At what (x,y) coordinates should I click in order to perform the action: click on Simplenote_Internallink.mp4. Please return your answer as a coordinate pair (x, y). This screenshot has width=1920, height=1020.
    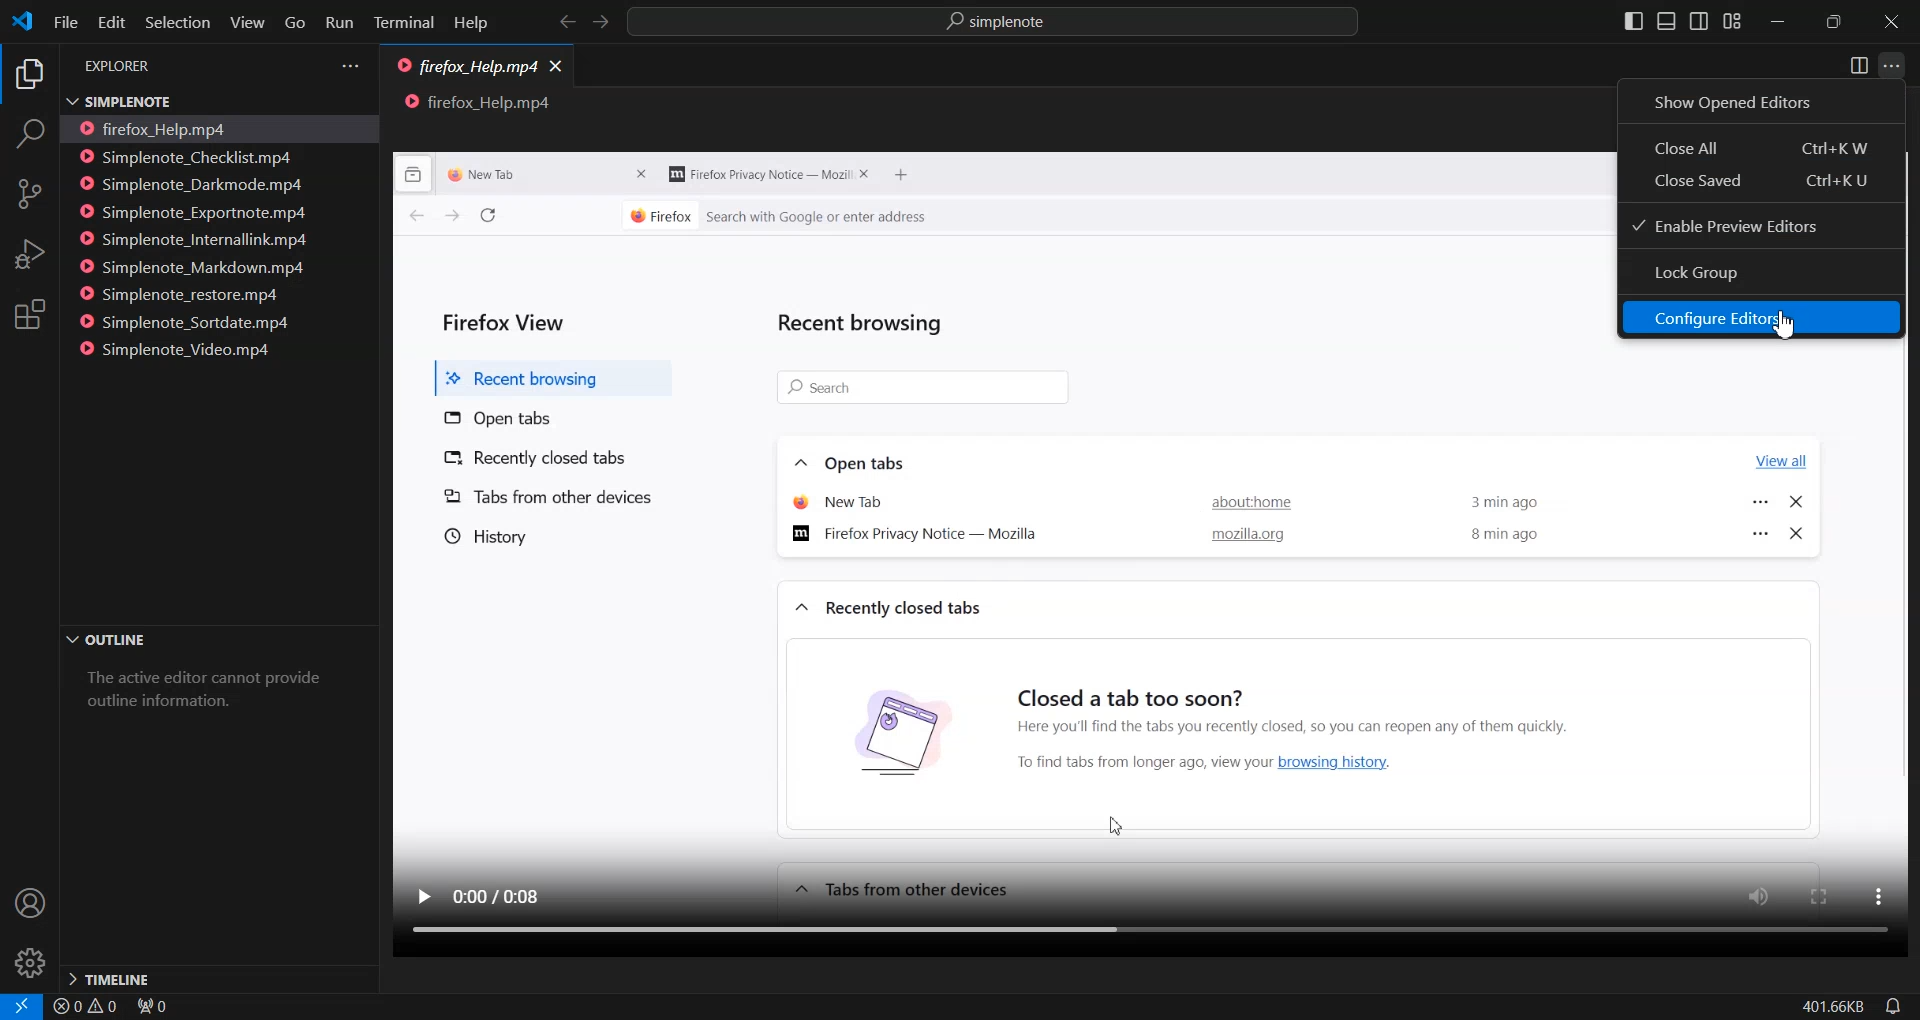
    Looking at the image, I should click on (196, 240).